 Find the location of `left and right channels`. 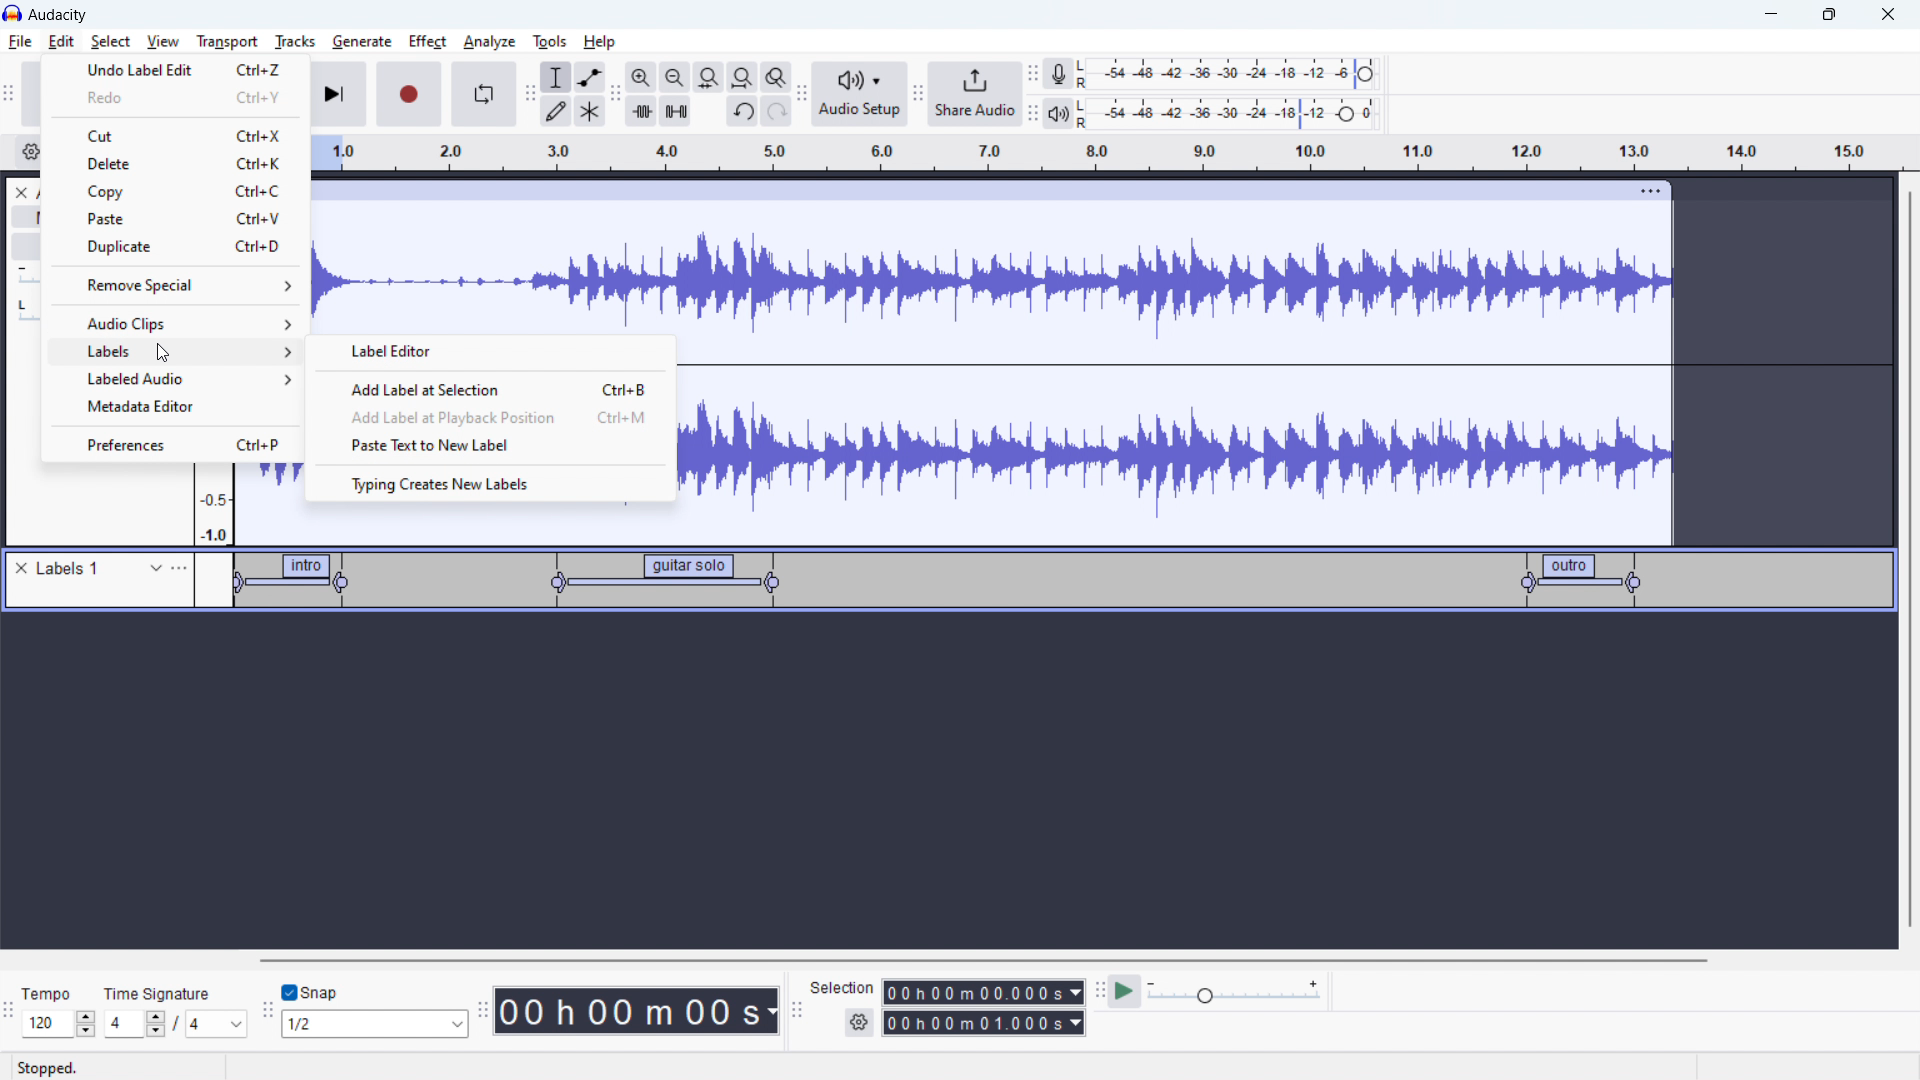

left and right channels is located at coordinates (1086, 76).